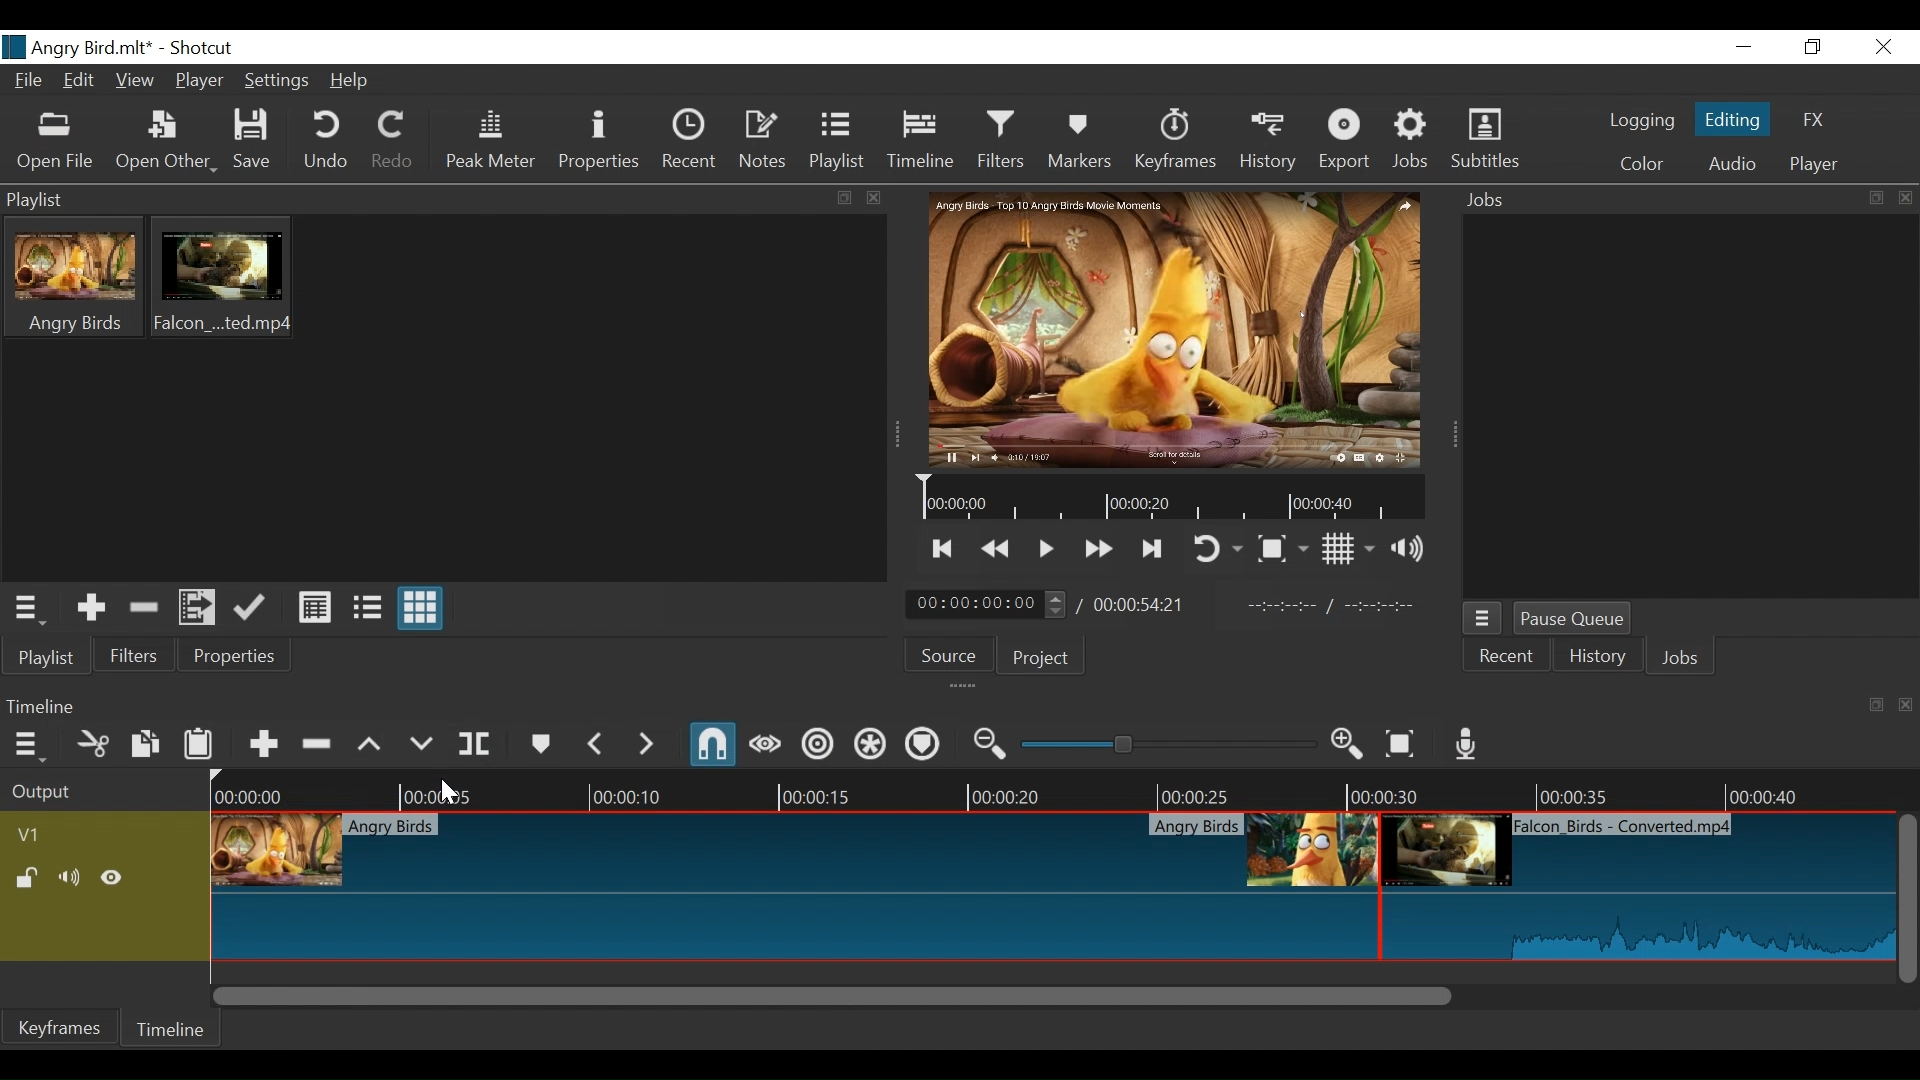 The width and height of the screenshot is (1920, 1080). What do you see at coordinates (946, 548) in the screenshot?
I see `Skip to the previous point` at bounding box center [946, 548].